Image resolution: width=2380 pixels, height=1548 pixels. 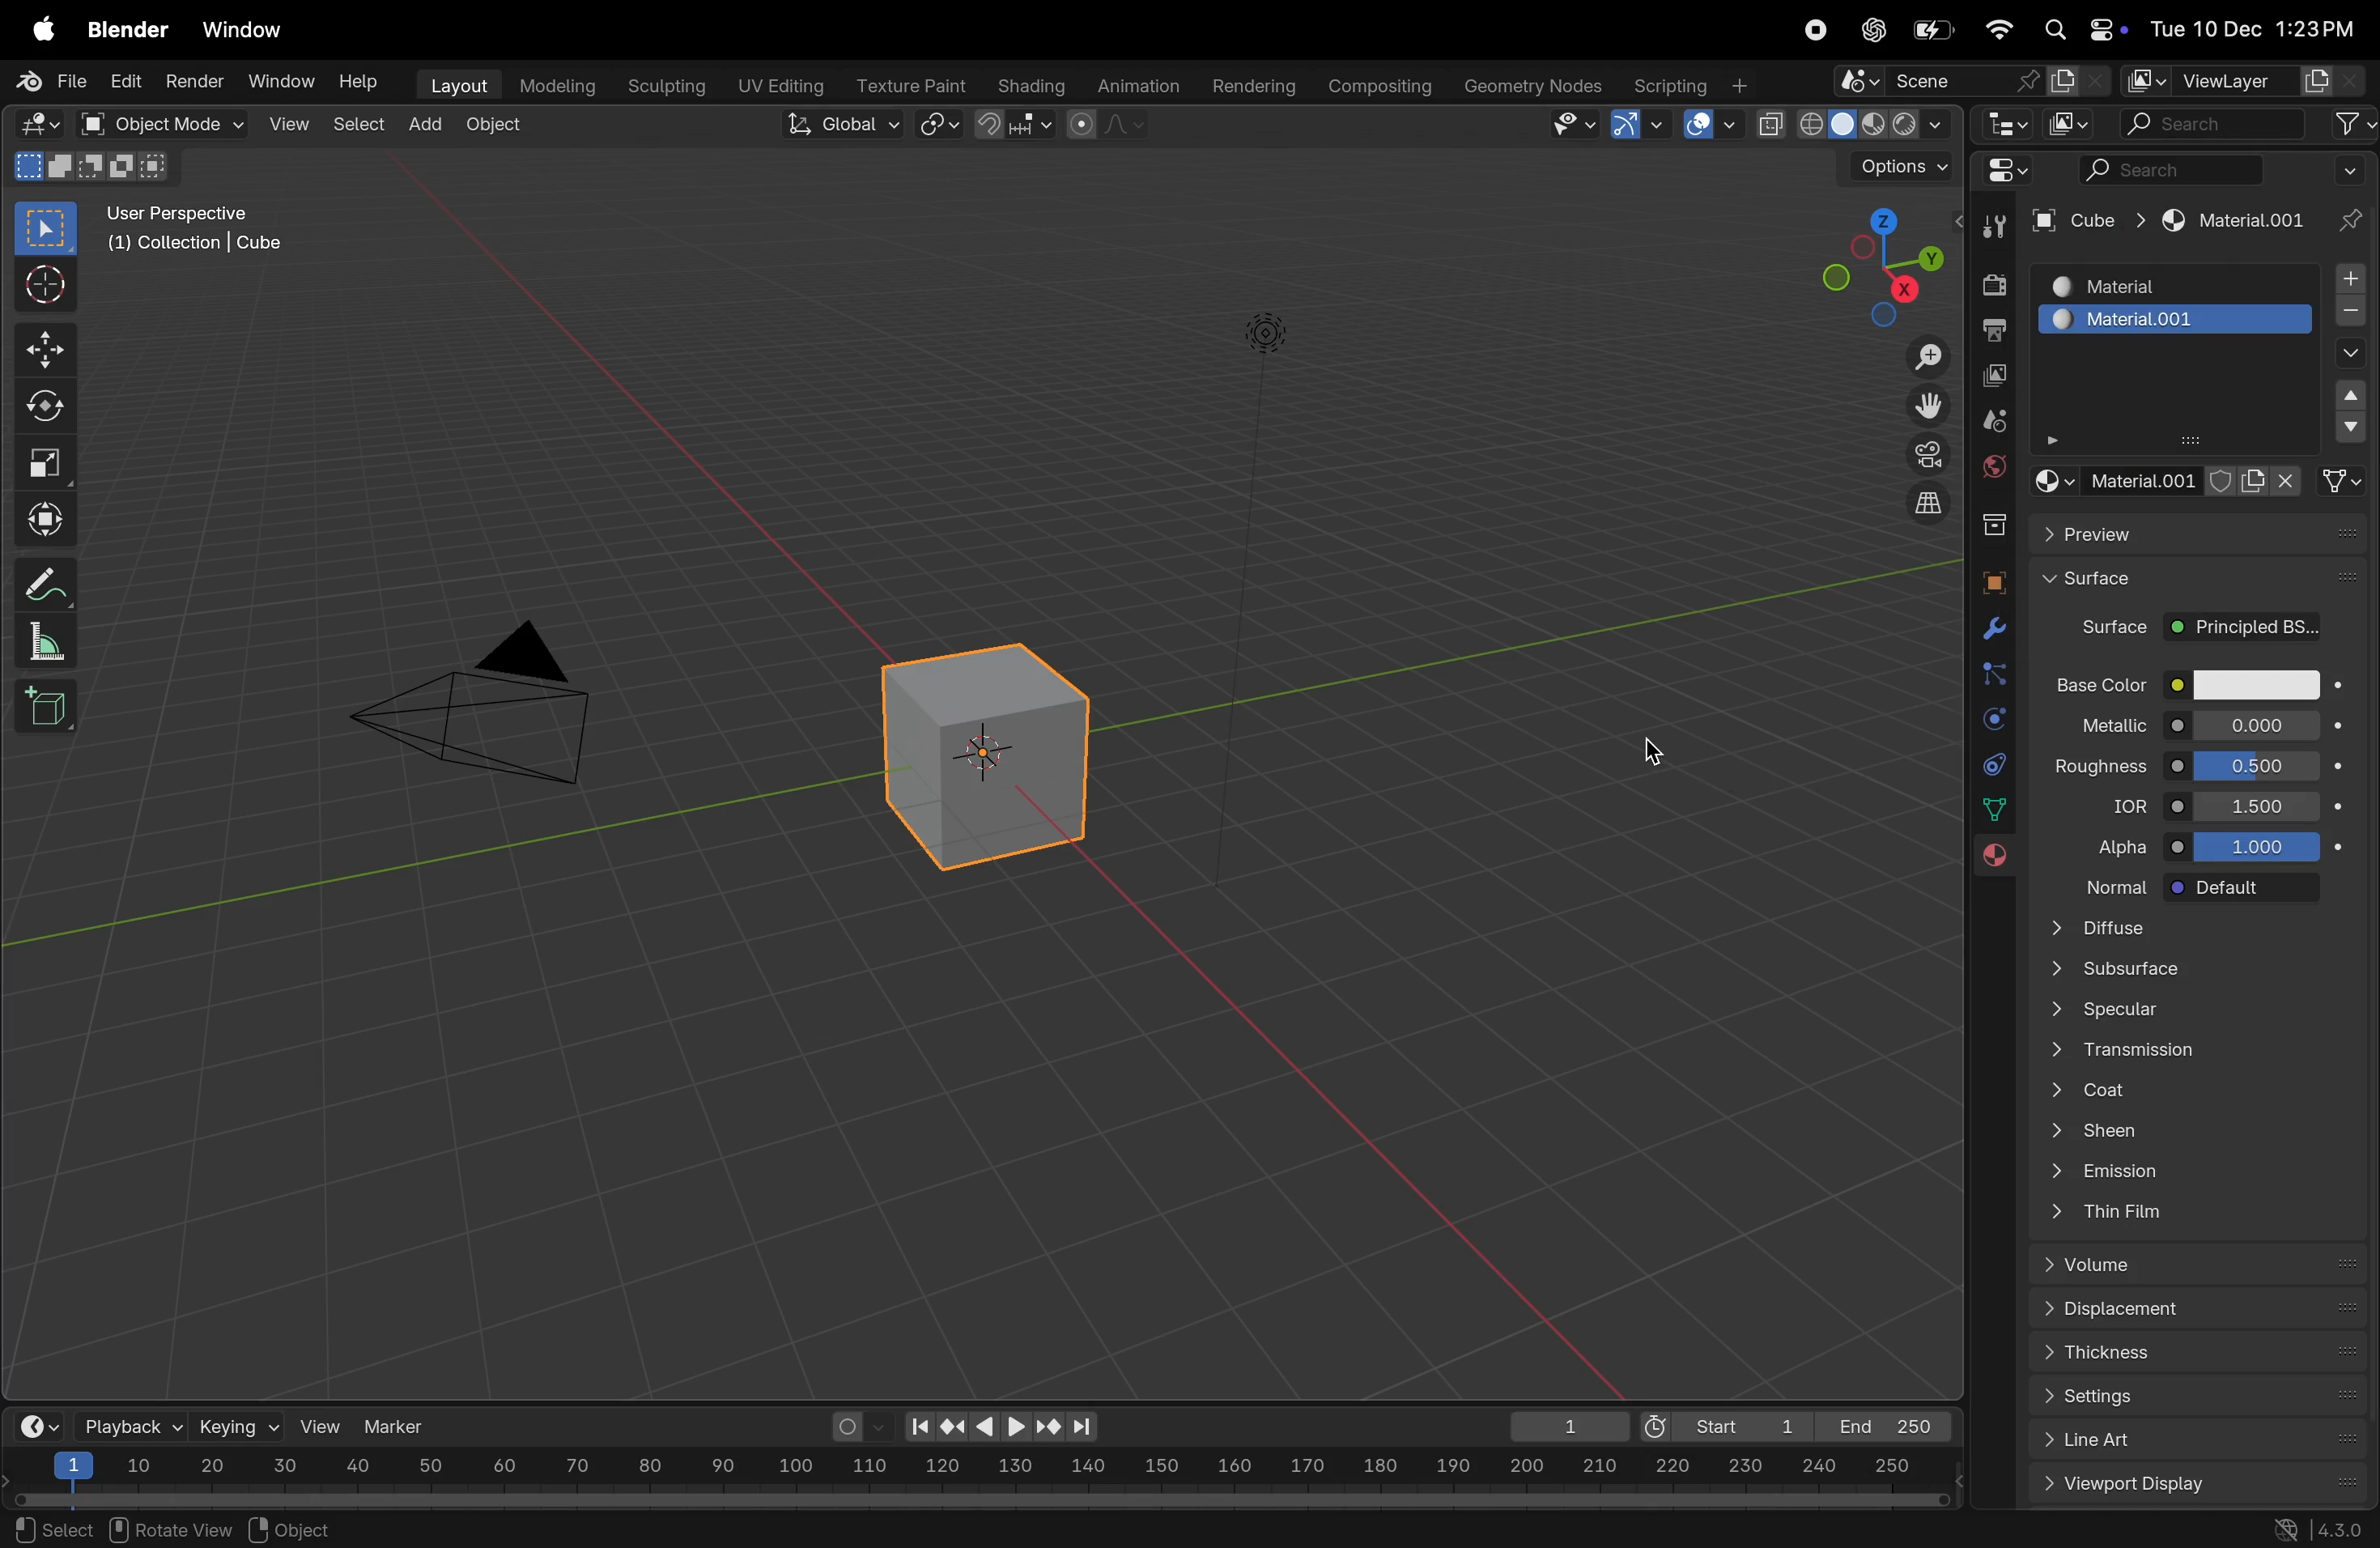 What do you see at coordinates (2207, 1265) in the screenshot?
I see `volume` at bounding box center [2207, 1265].